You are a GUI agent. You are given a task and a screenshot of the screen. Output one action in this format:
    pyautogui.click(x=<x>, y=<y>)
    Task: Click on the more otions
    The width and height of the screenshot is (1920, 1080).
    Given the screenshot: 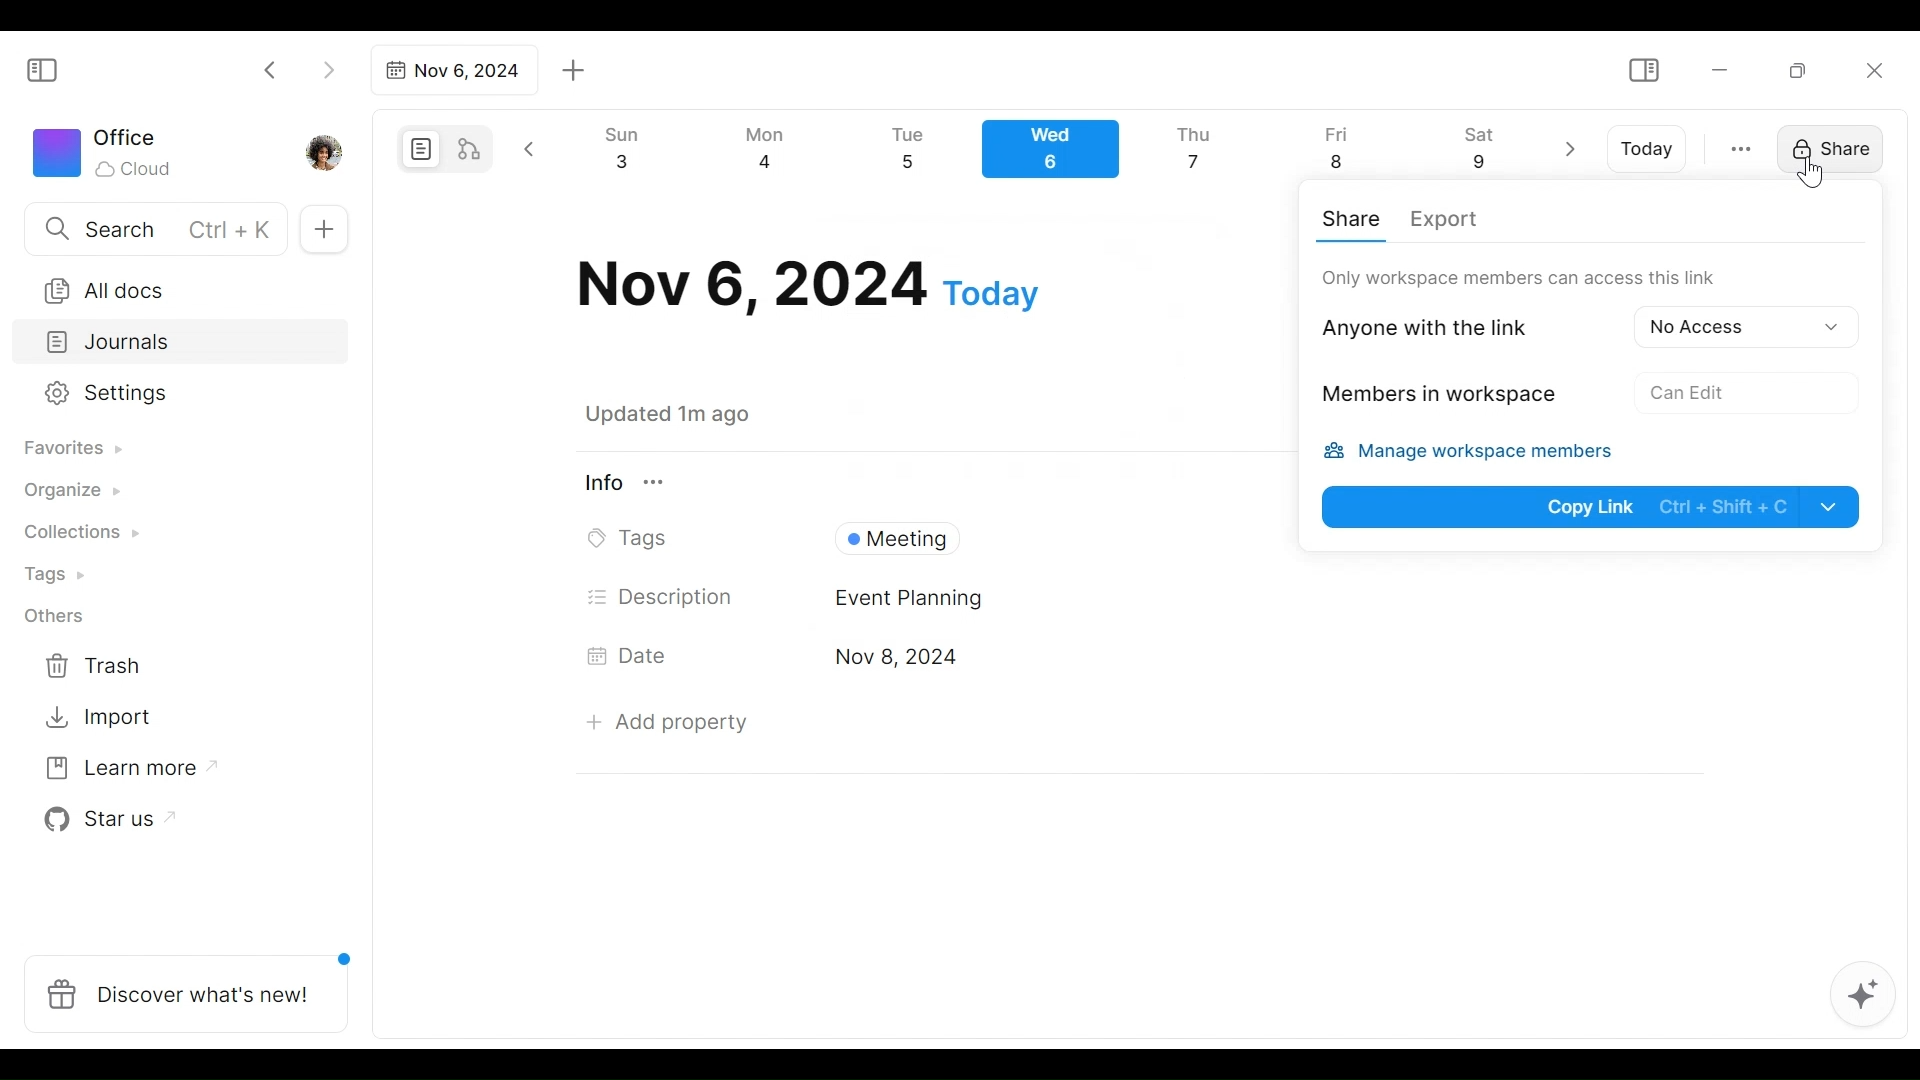 What is the action you would take?
    pyautogui.click(x=1741, y=147)
    